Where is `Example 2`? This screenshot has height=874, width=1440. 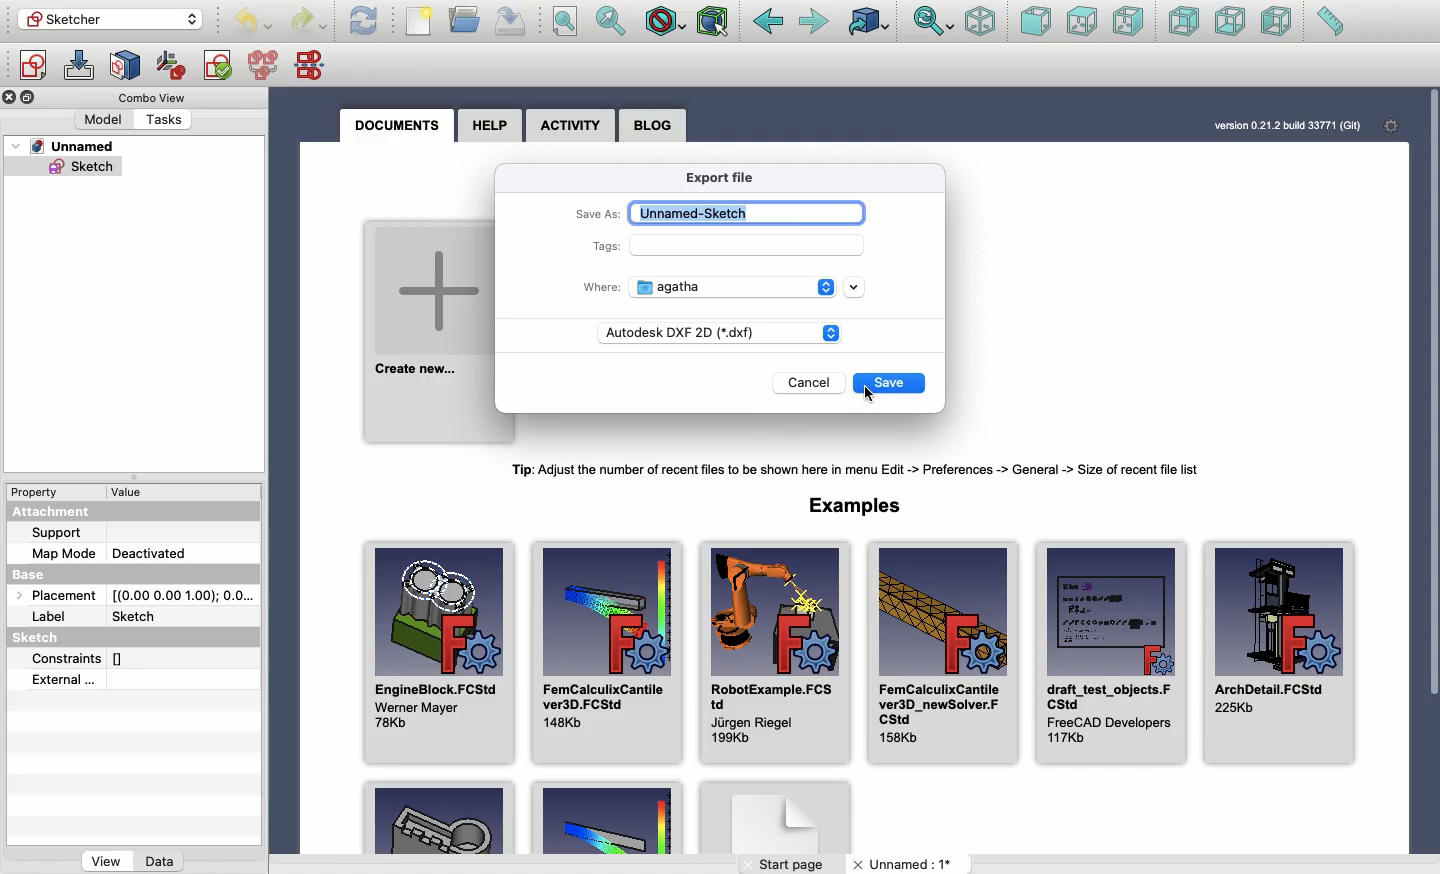 Example 2 is located at coordinates (605, 820).